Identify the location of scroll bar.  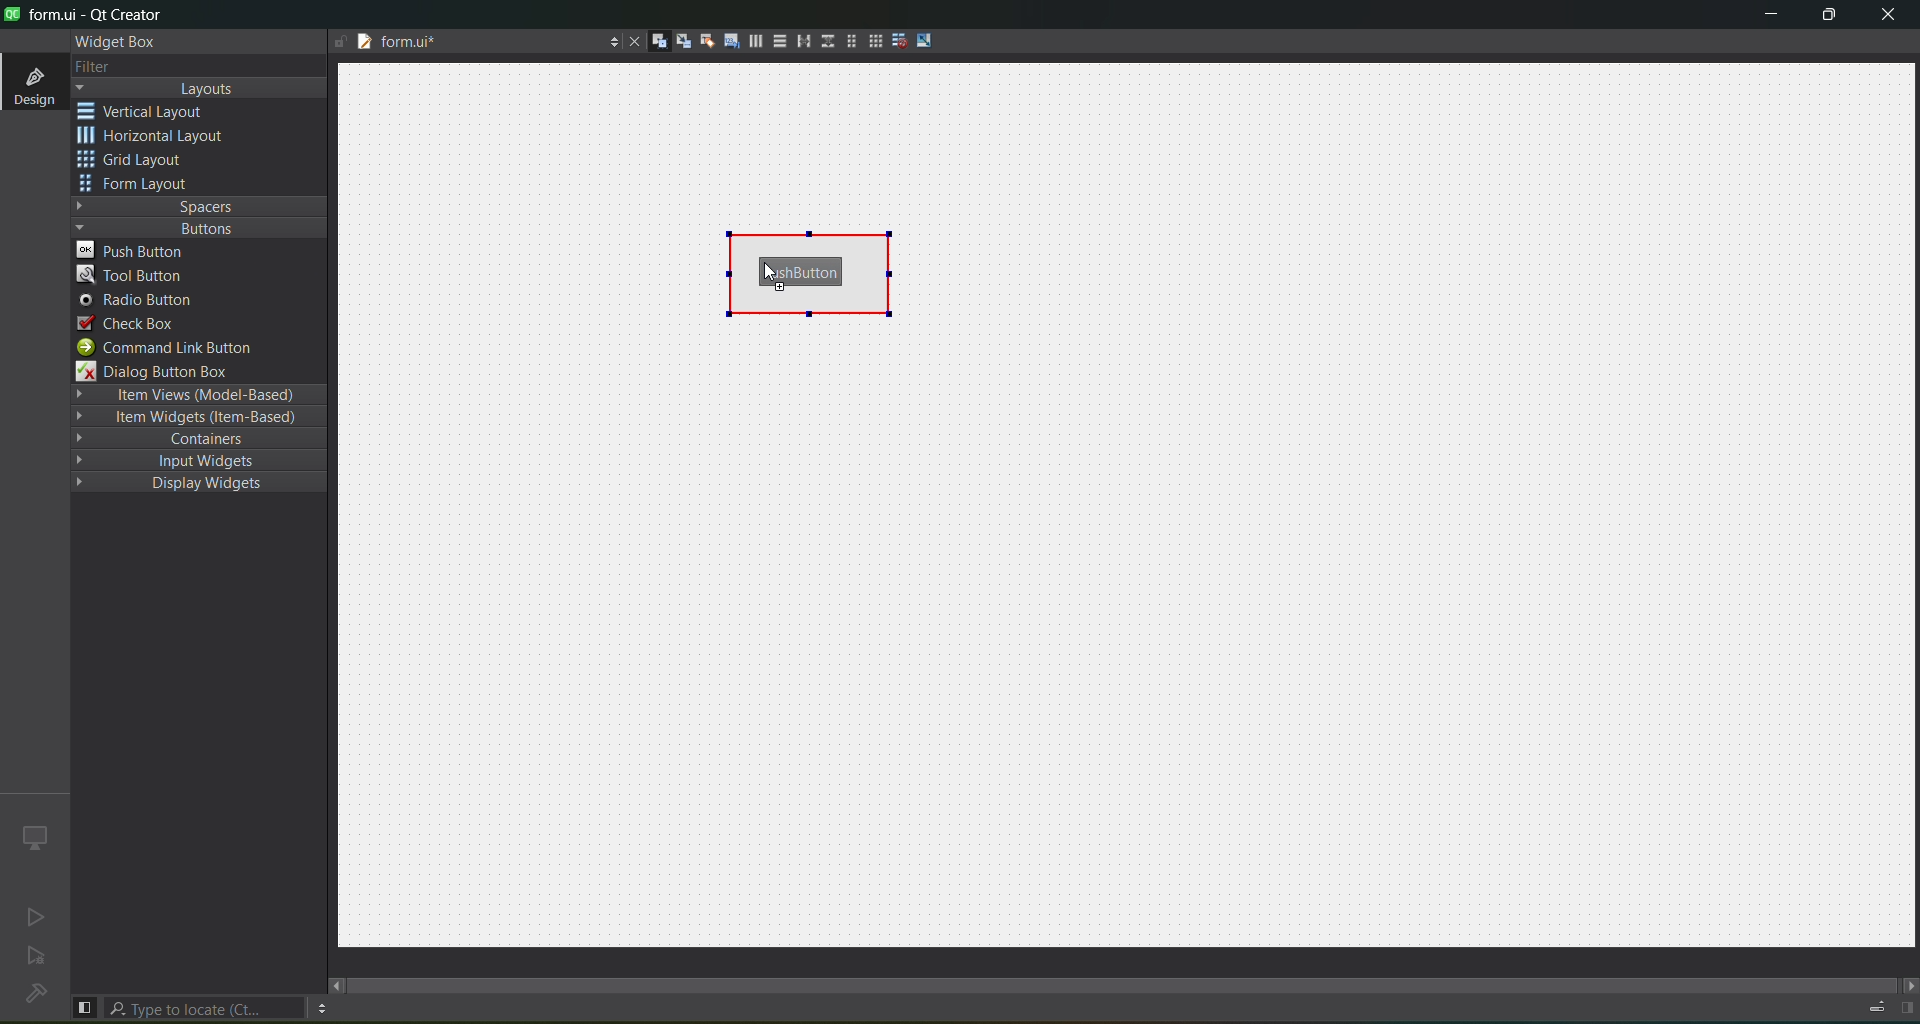
(1124, 976).